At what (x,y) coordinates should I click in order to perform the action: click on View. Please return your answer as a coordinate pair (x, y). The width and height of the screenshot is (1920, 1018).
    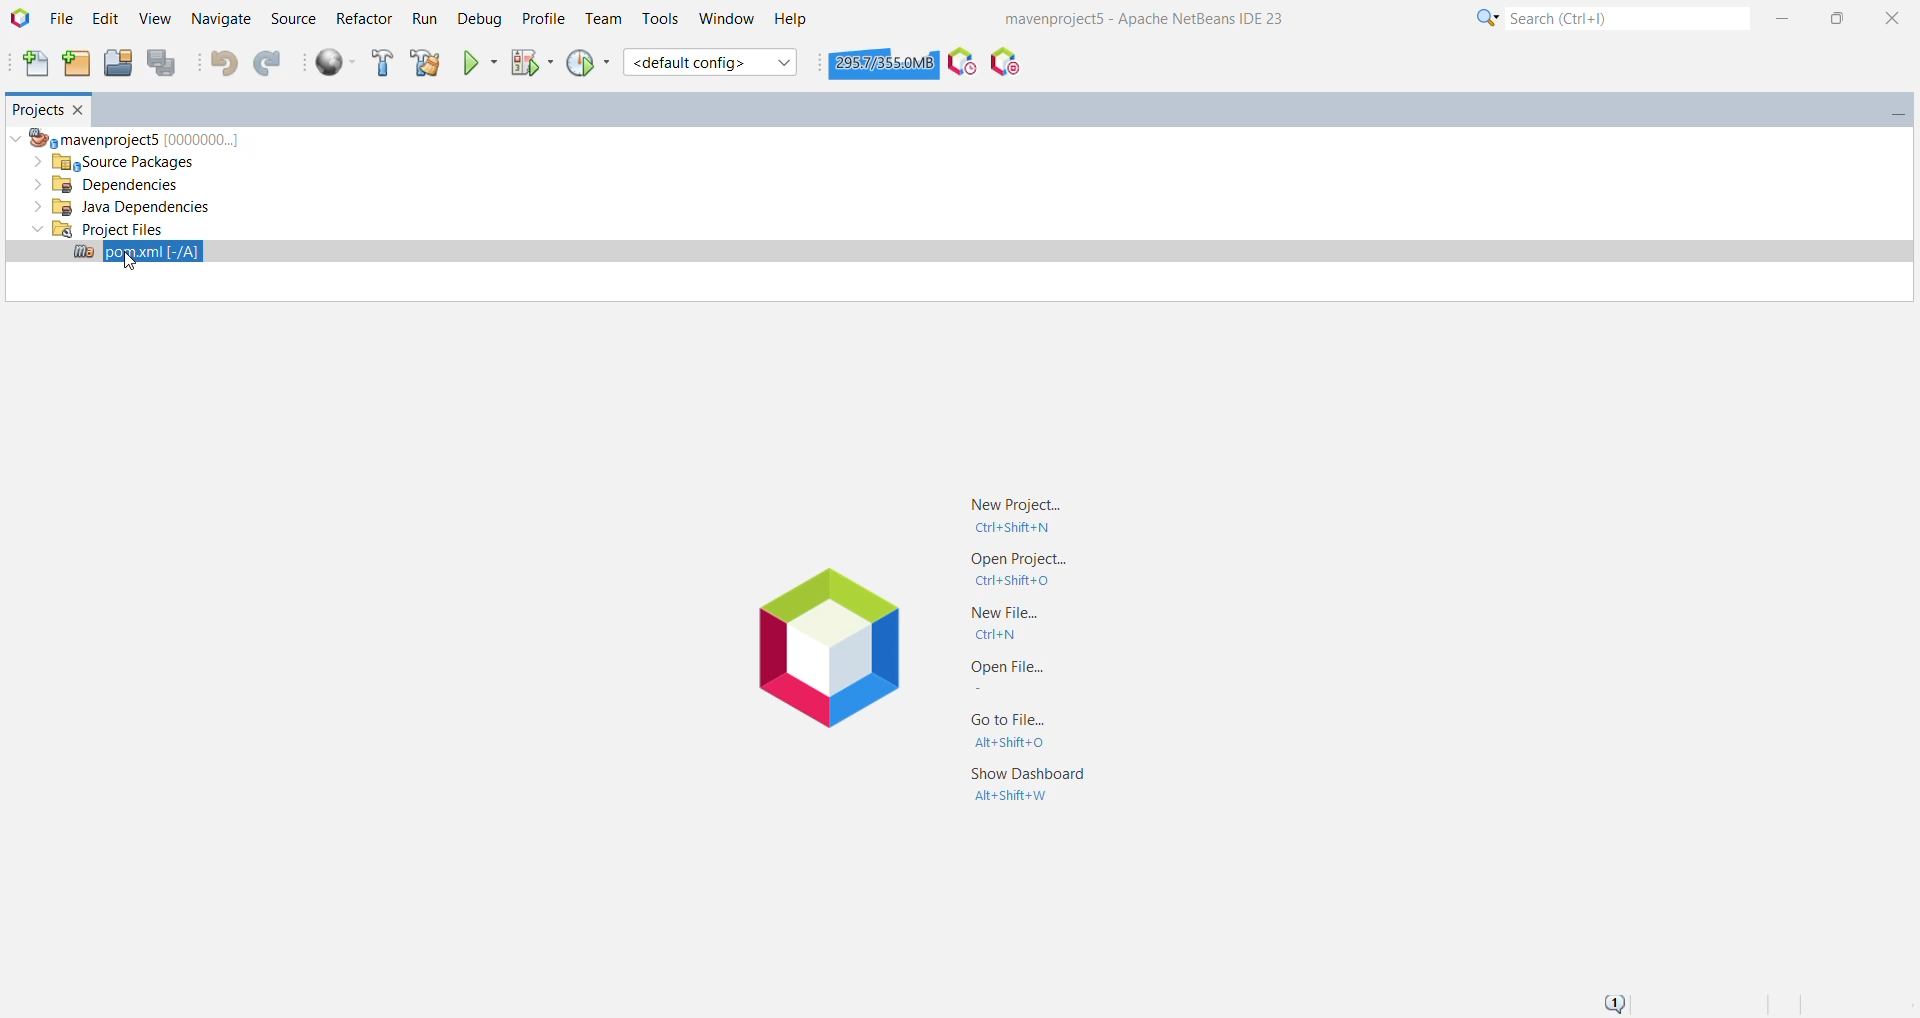
    Looking at the image, I should click on (157, 19).